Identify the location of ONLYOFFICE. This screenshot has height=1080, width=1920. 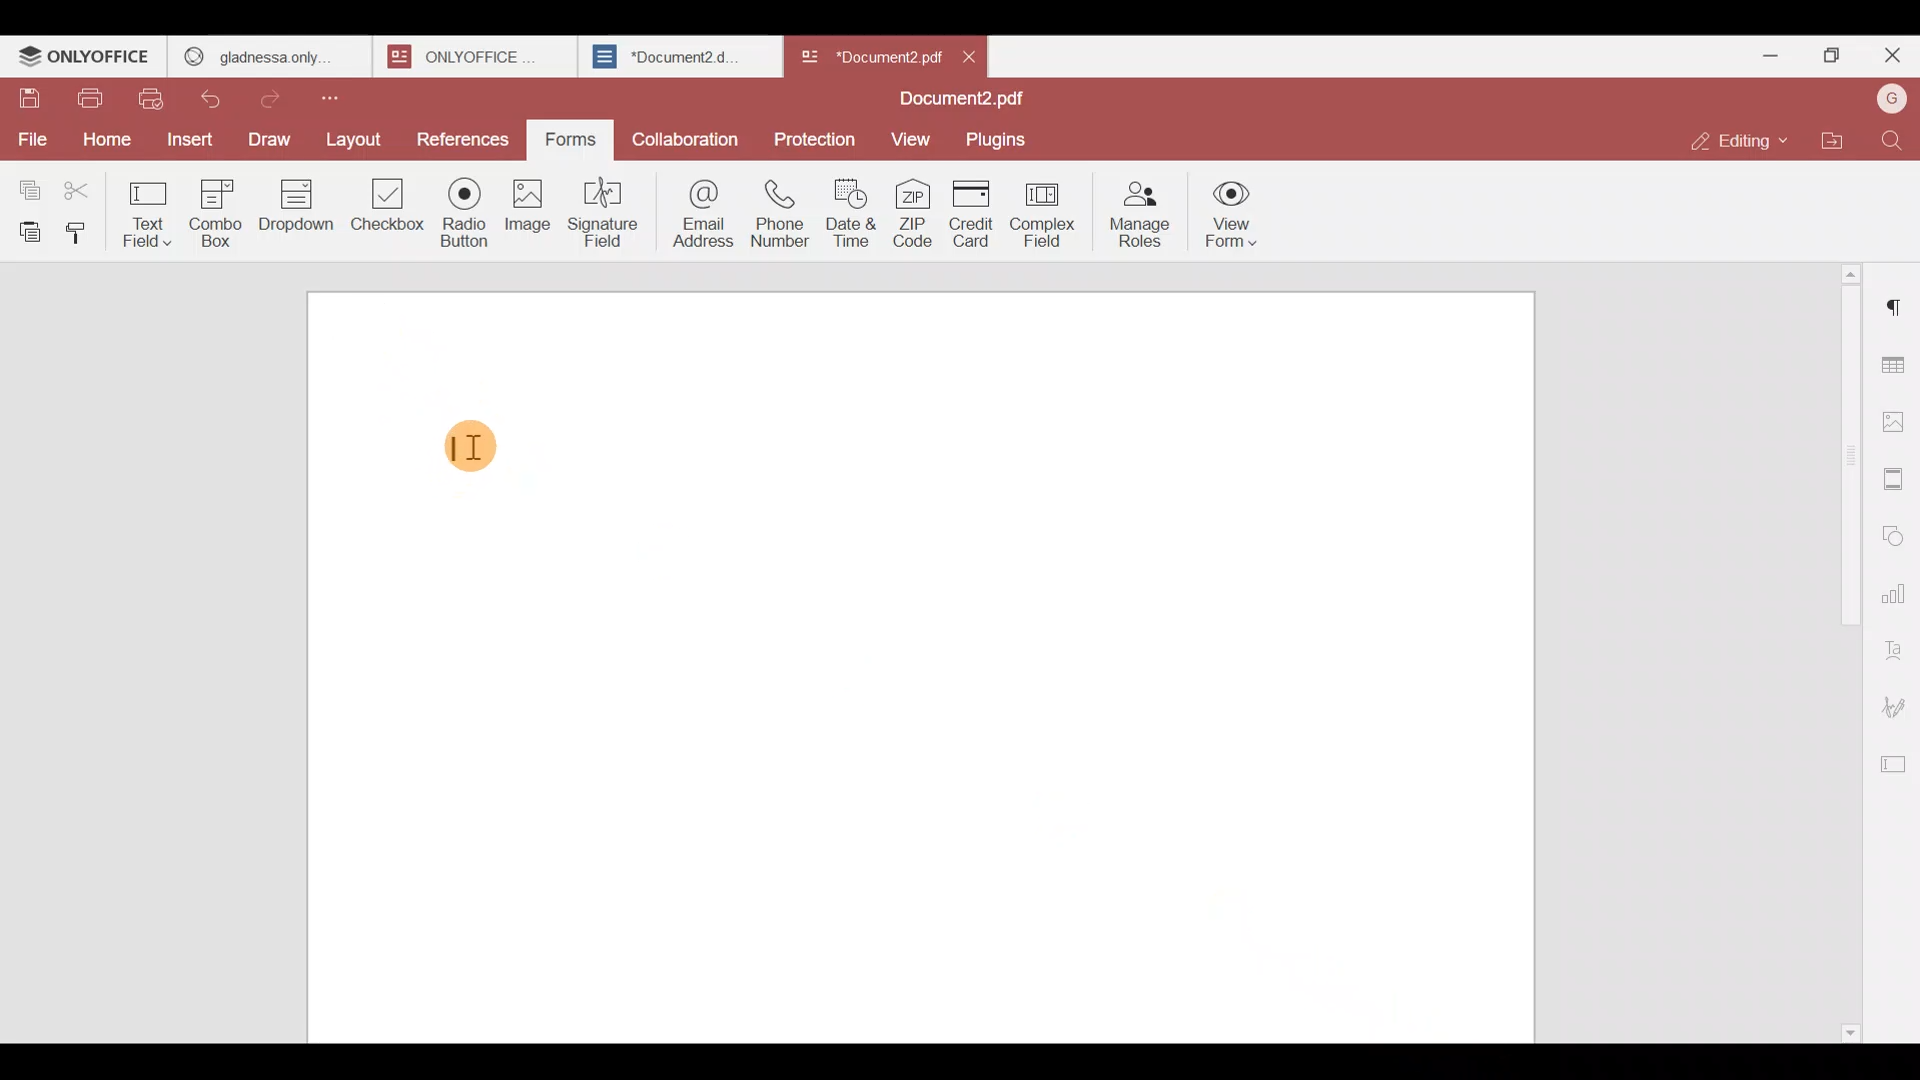
(85, 56).